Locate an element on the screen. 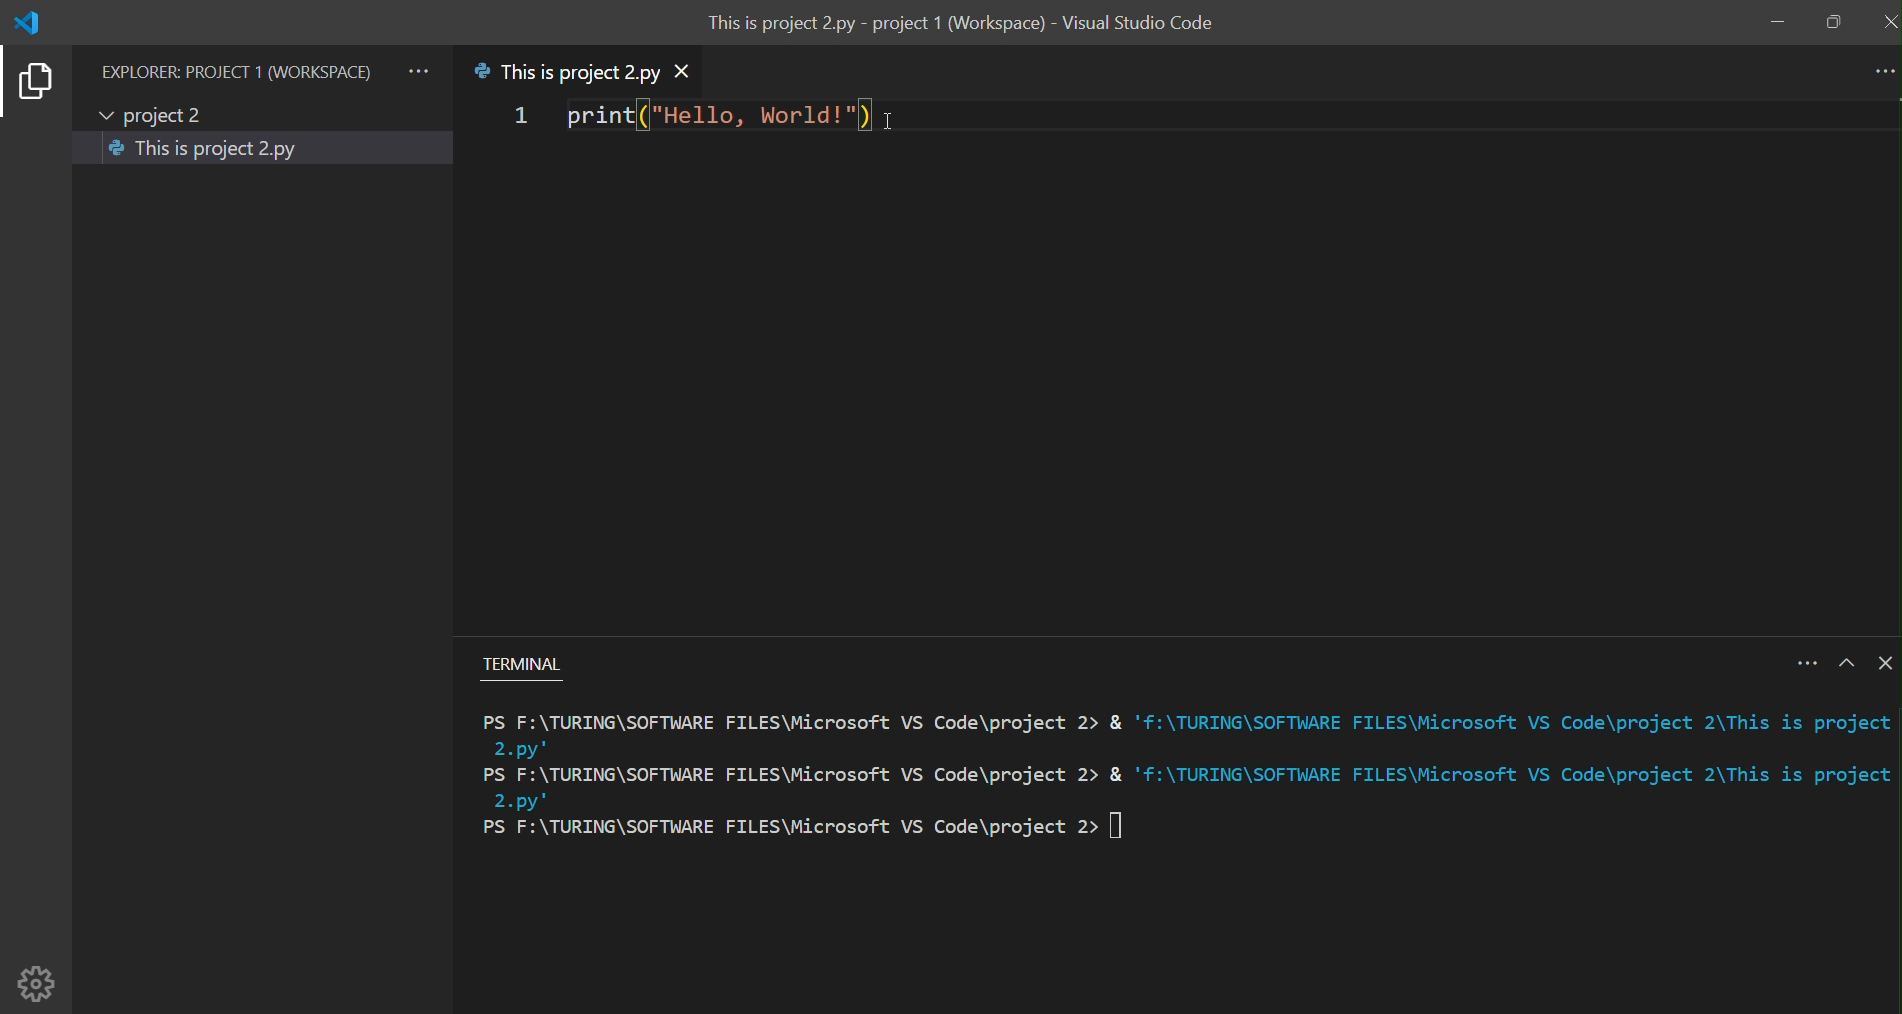  maximize panel size is located at coordinates (1846, 661).